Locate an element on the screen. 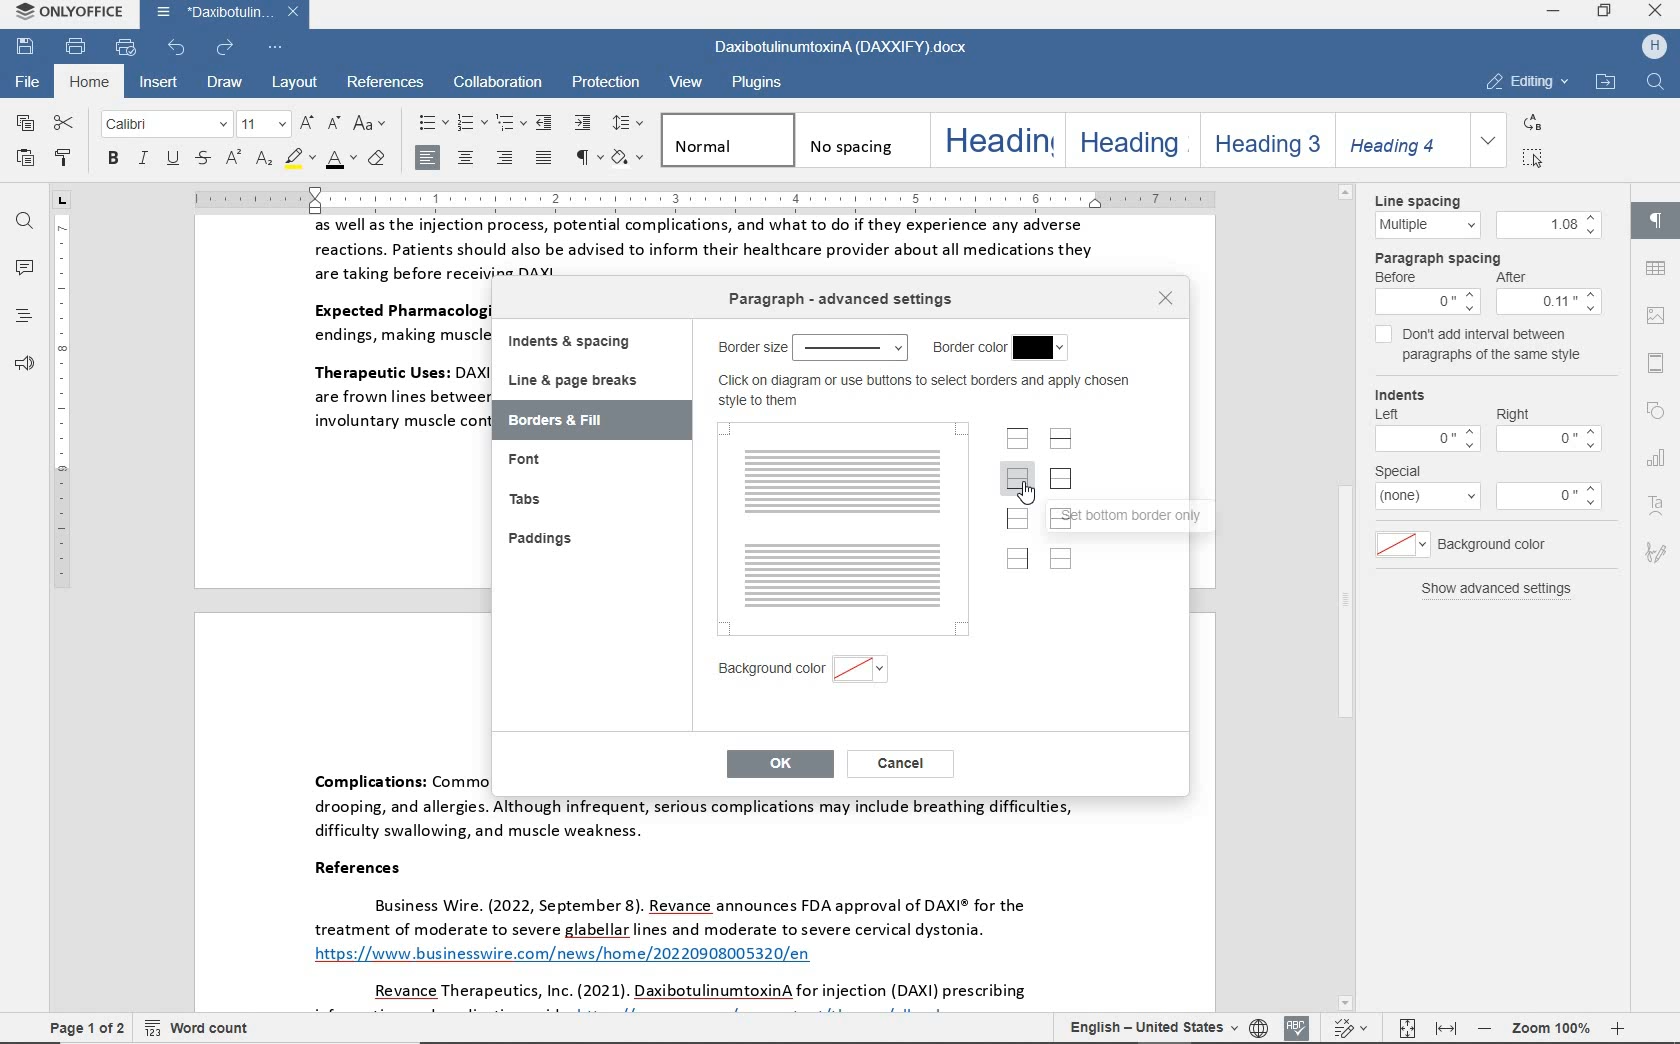 The image size is (1680, 1044). heading 3 is located at coordinates (1264, 140).